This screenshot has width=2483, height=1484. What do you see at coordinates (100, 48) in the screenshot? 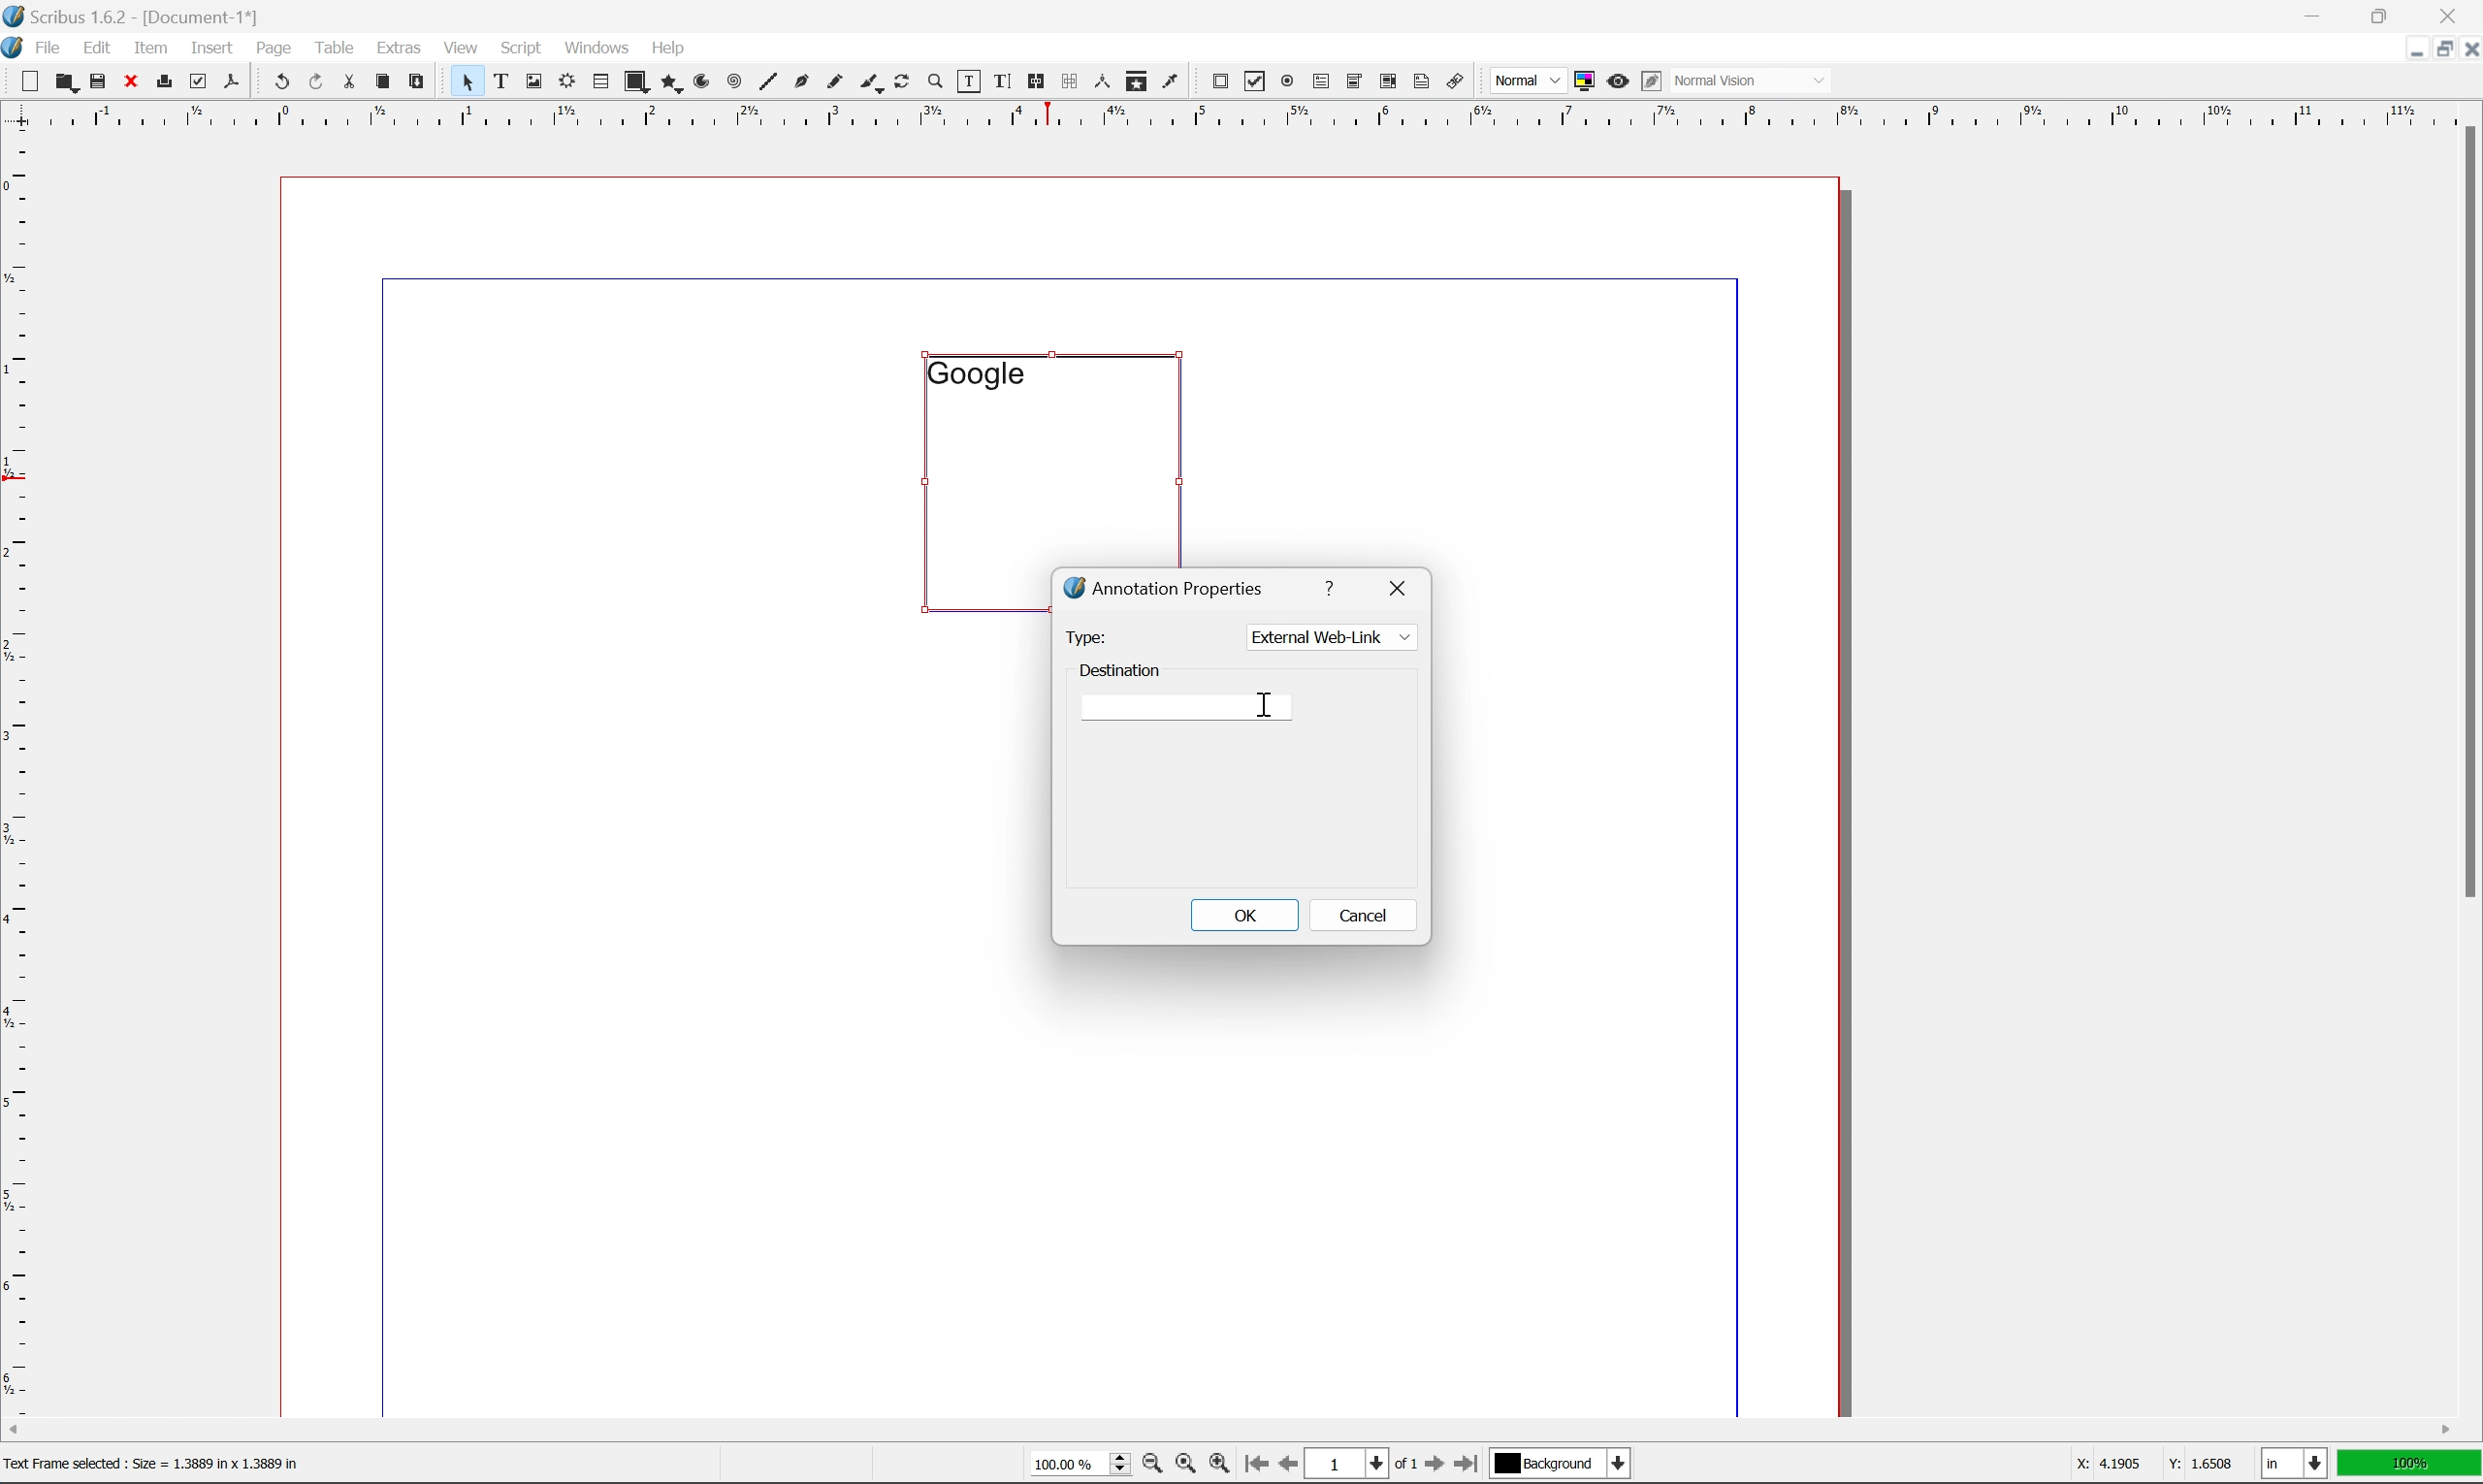
I see `edit` at bounding box center [100, 48].